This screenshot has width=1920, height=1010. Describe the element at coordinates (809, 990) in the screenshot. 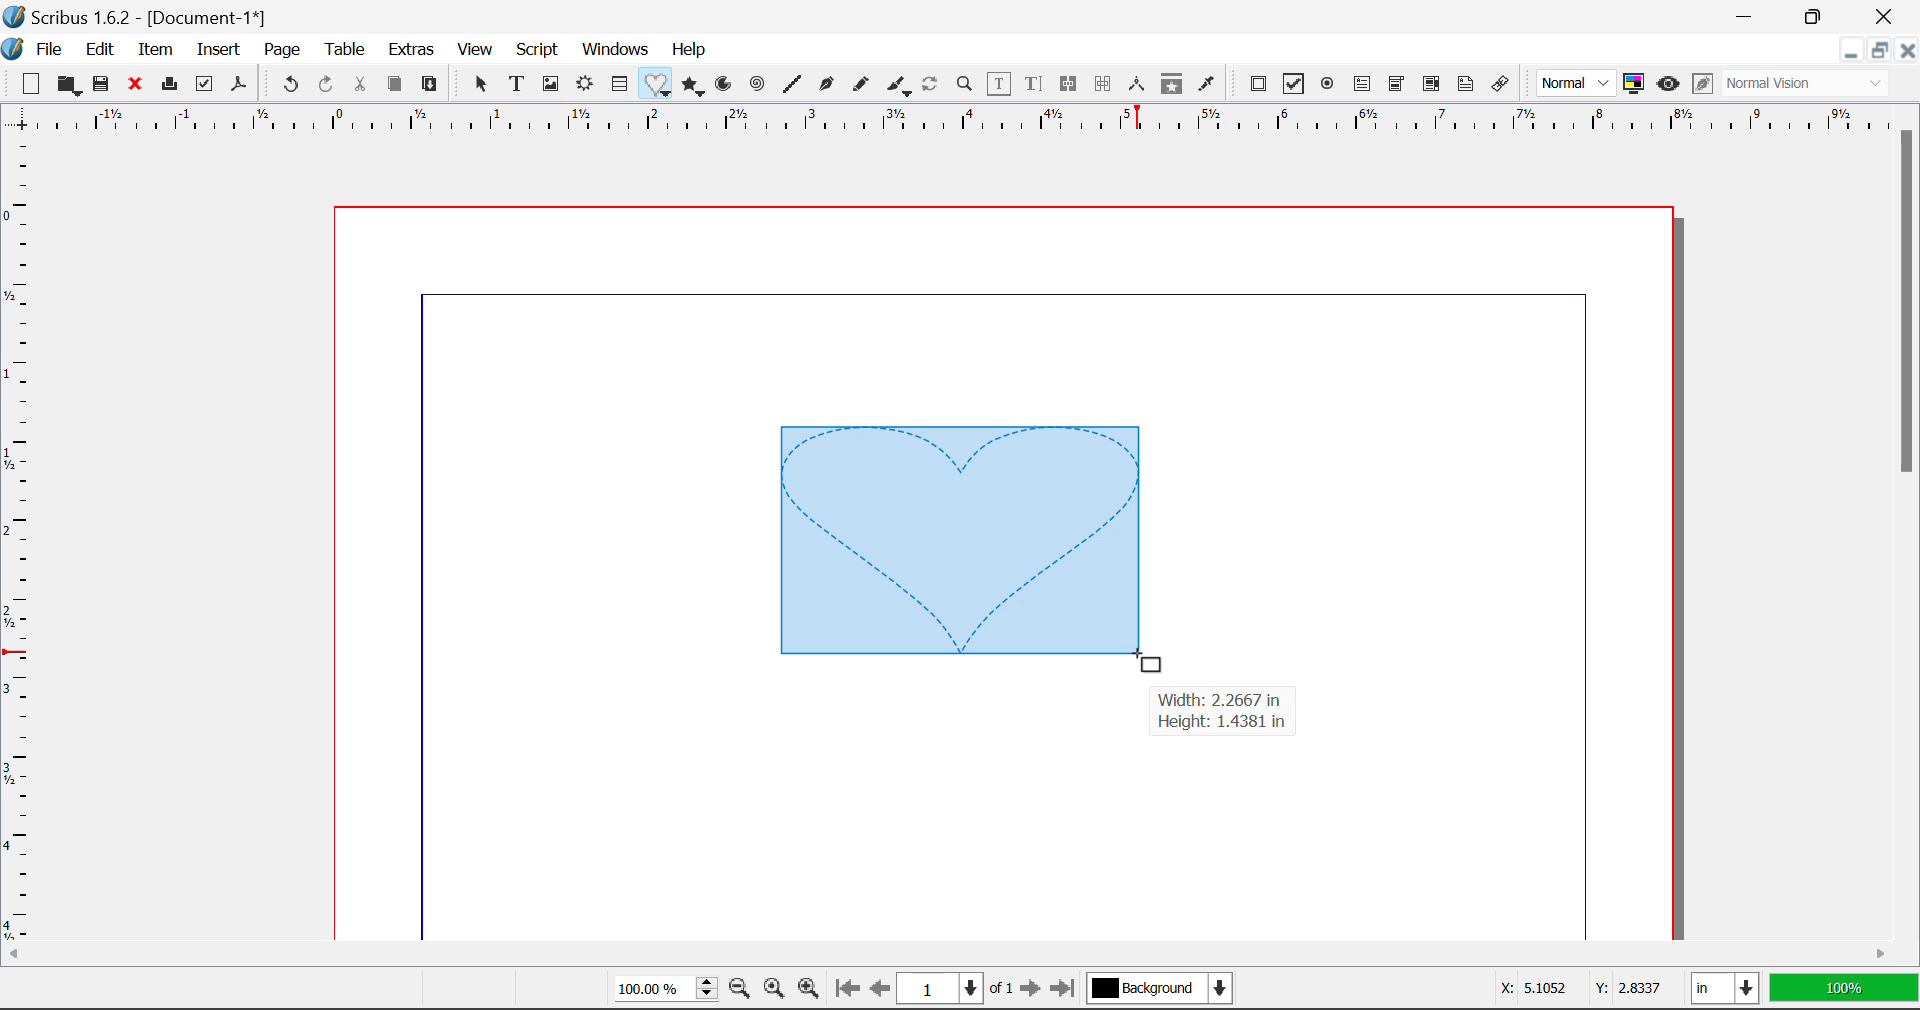

I see `Zoom In` at that location.